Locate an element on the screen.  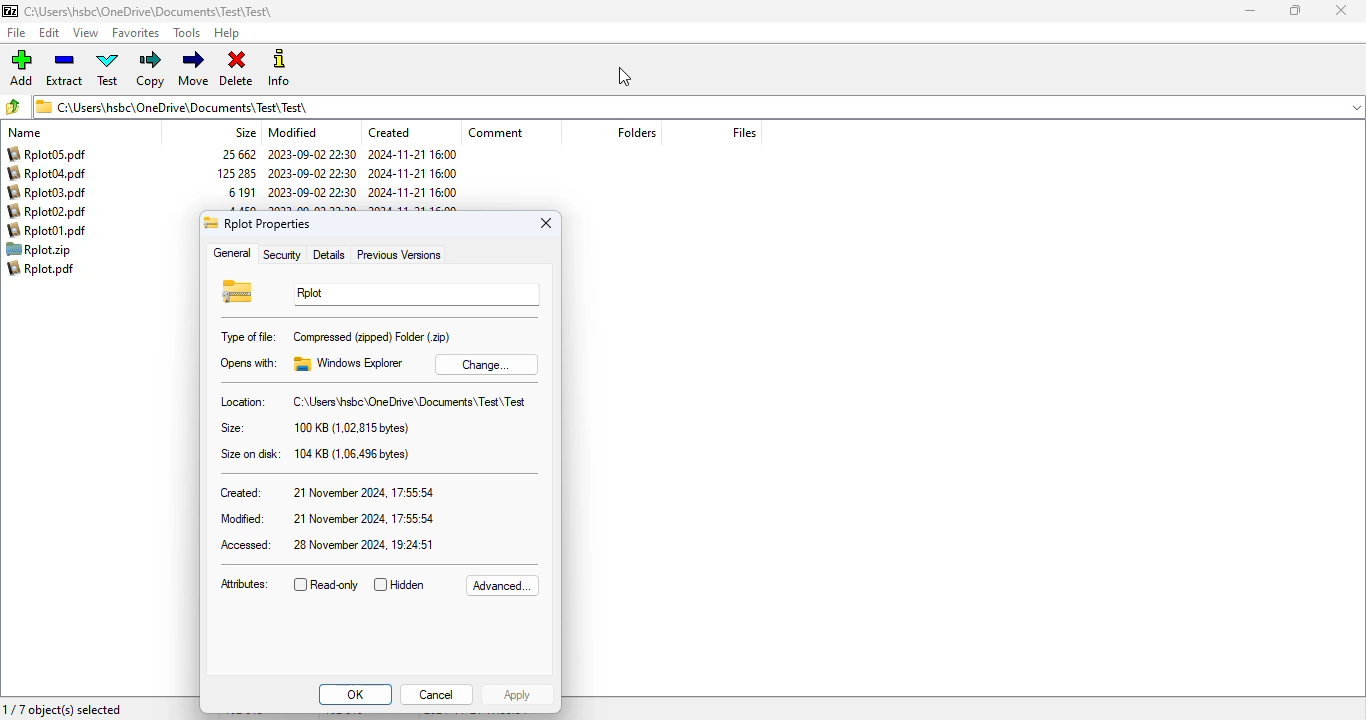
Rplot properties is located at coordinates (256, 224).